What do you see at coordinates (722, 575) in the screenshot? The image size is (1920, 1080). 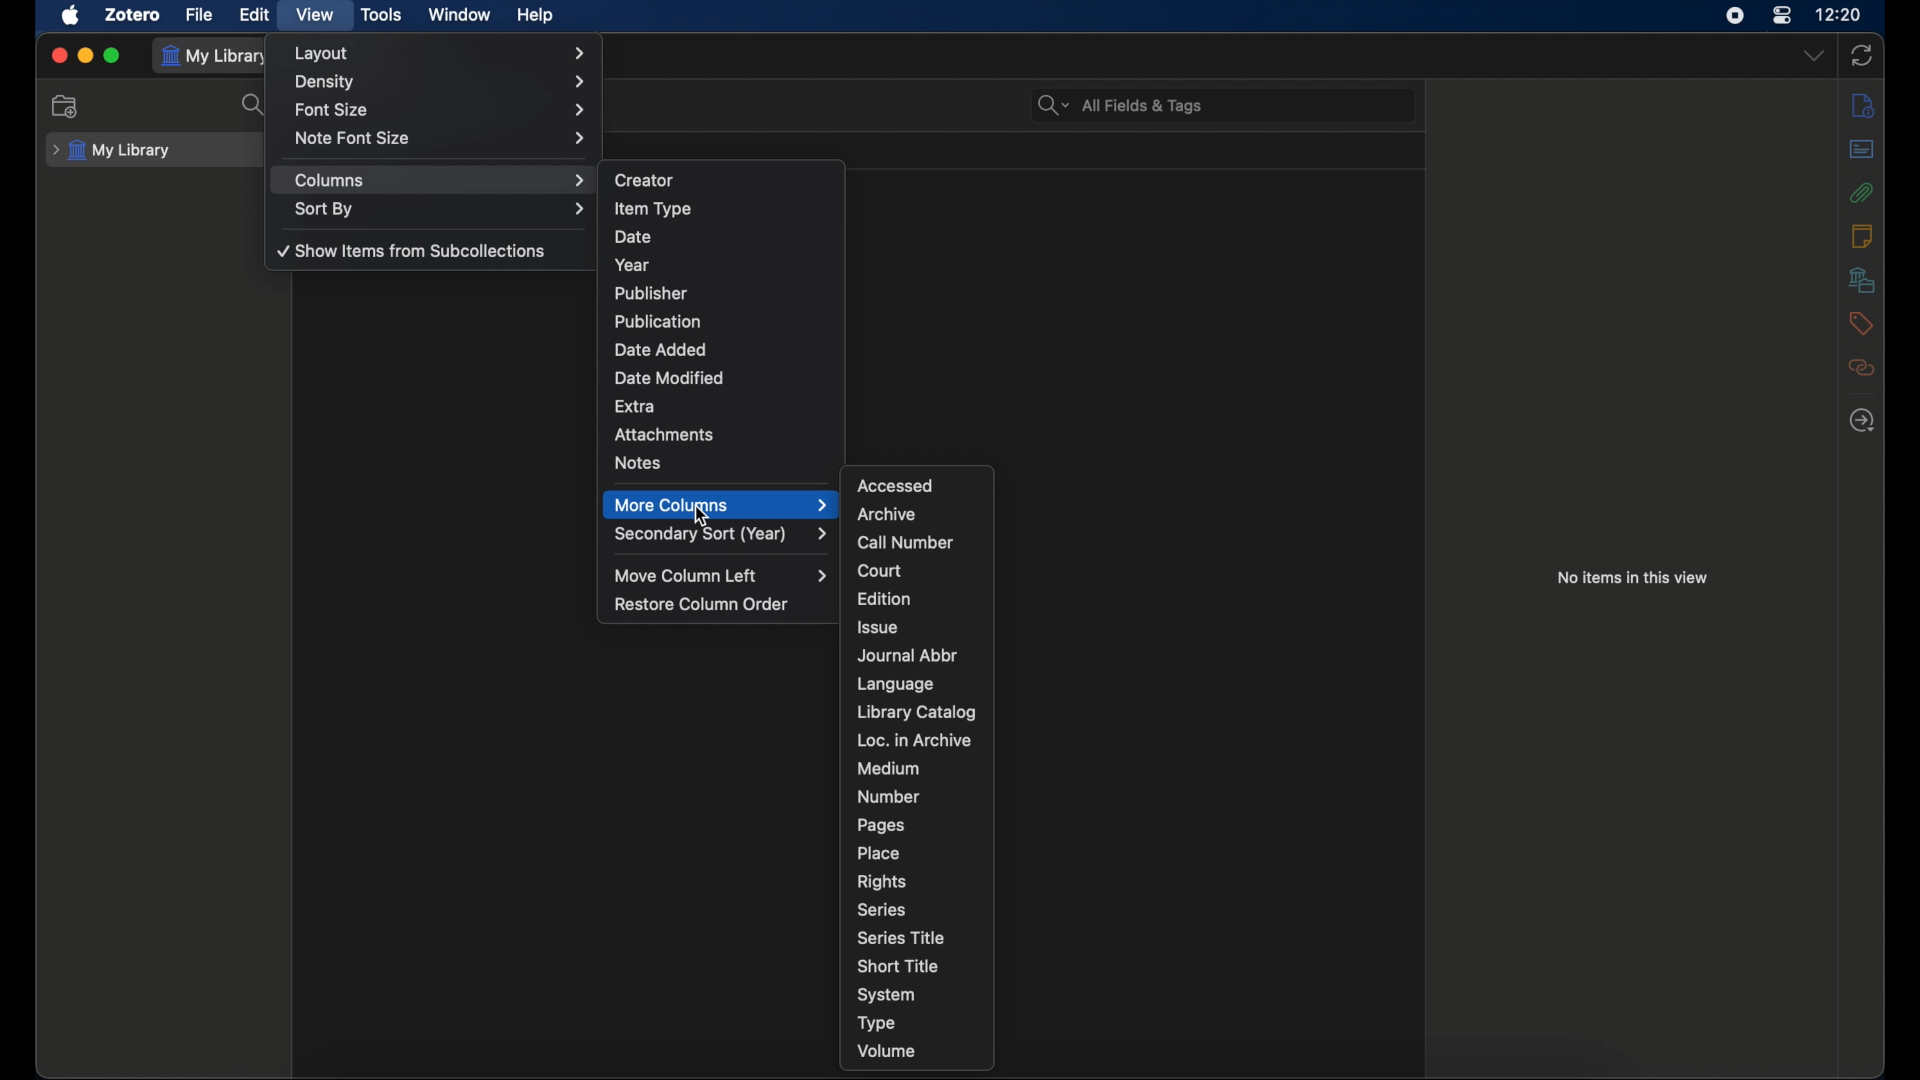 I see `move column left` at bounding box center [722, 575].